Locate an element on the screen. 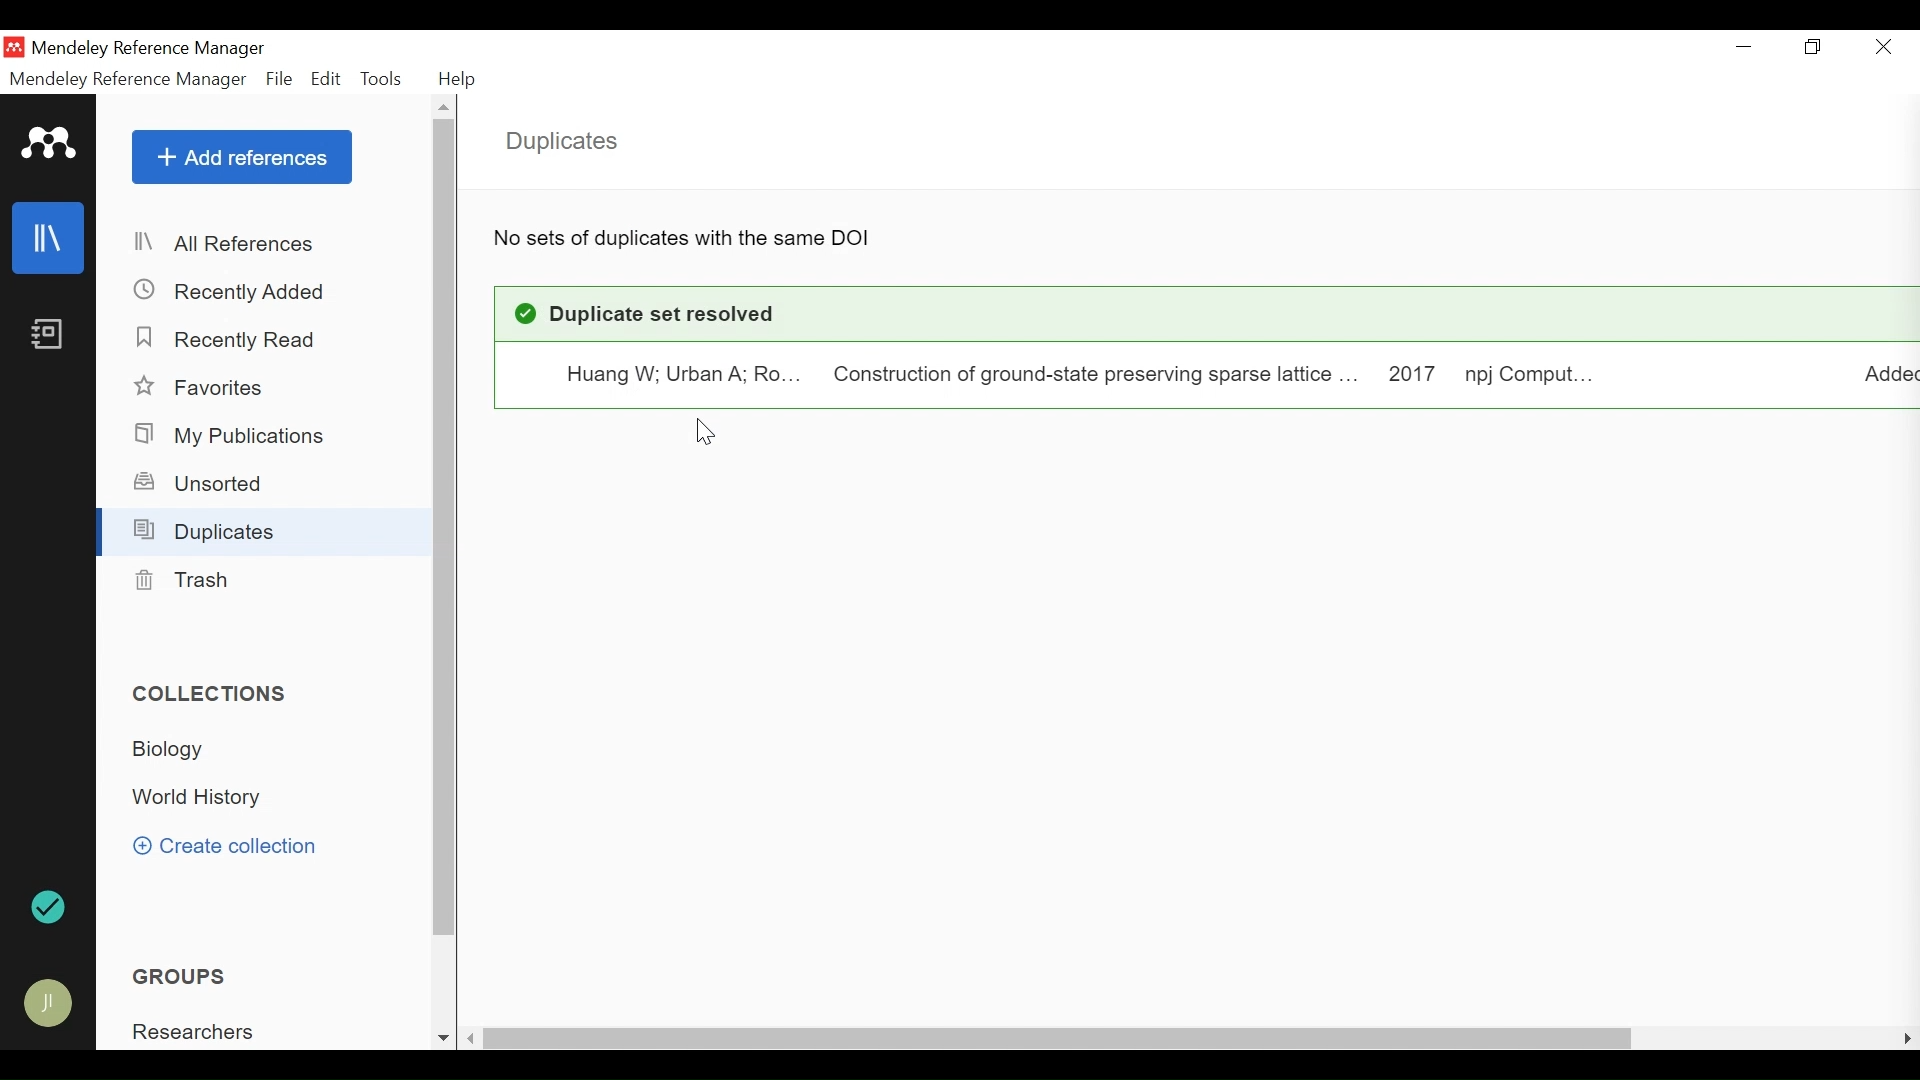  Edit is located at coordinates (328, 79).